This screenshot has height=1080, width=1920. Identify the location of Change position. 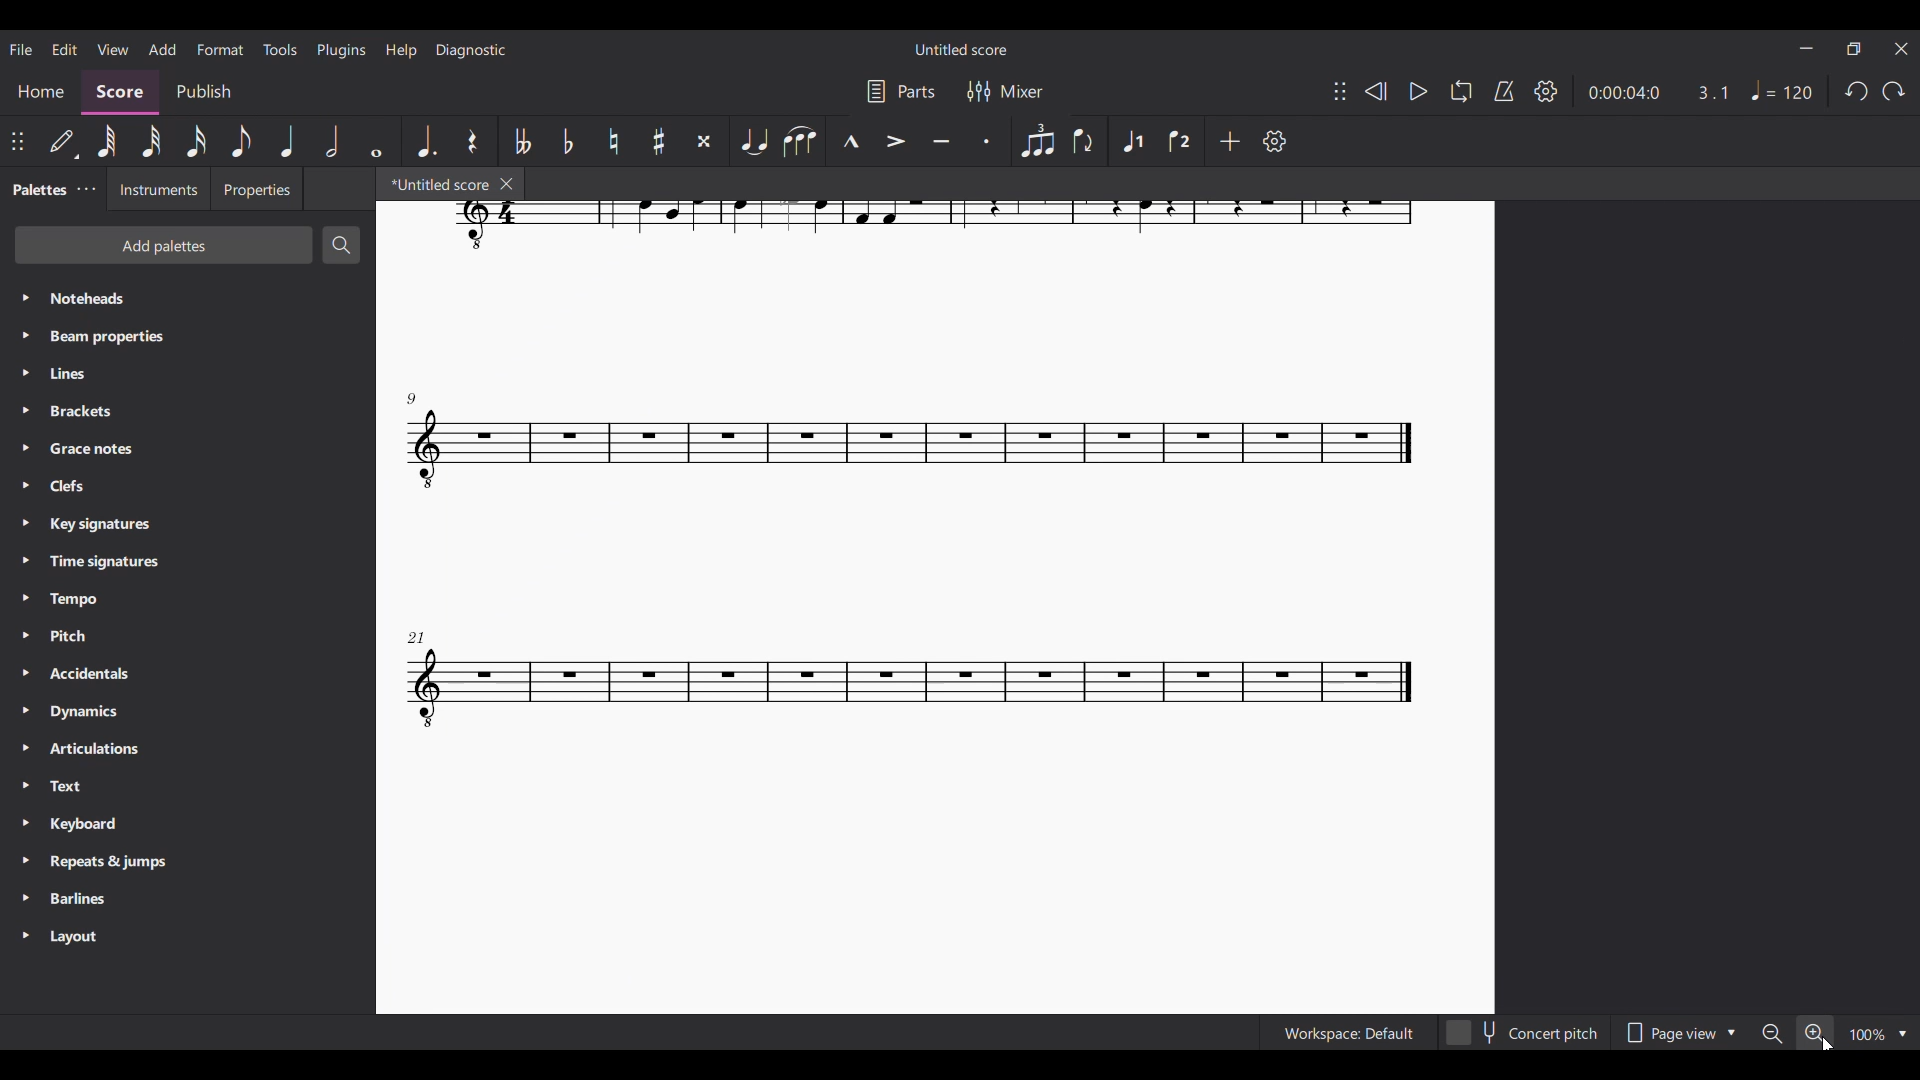
(1340, 91).